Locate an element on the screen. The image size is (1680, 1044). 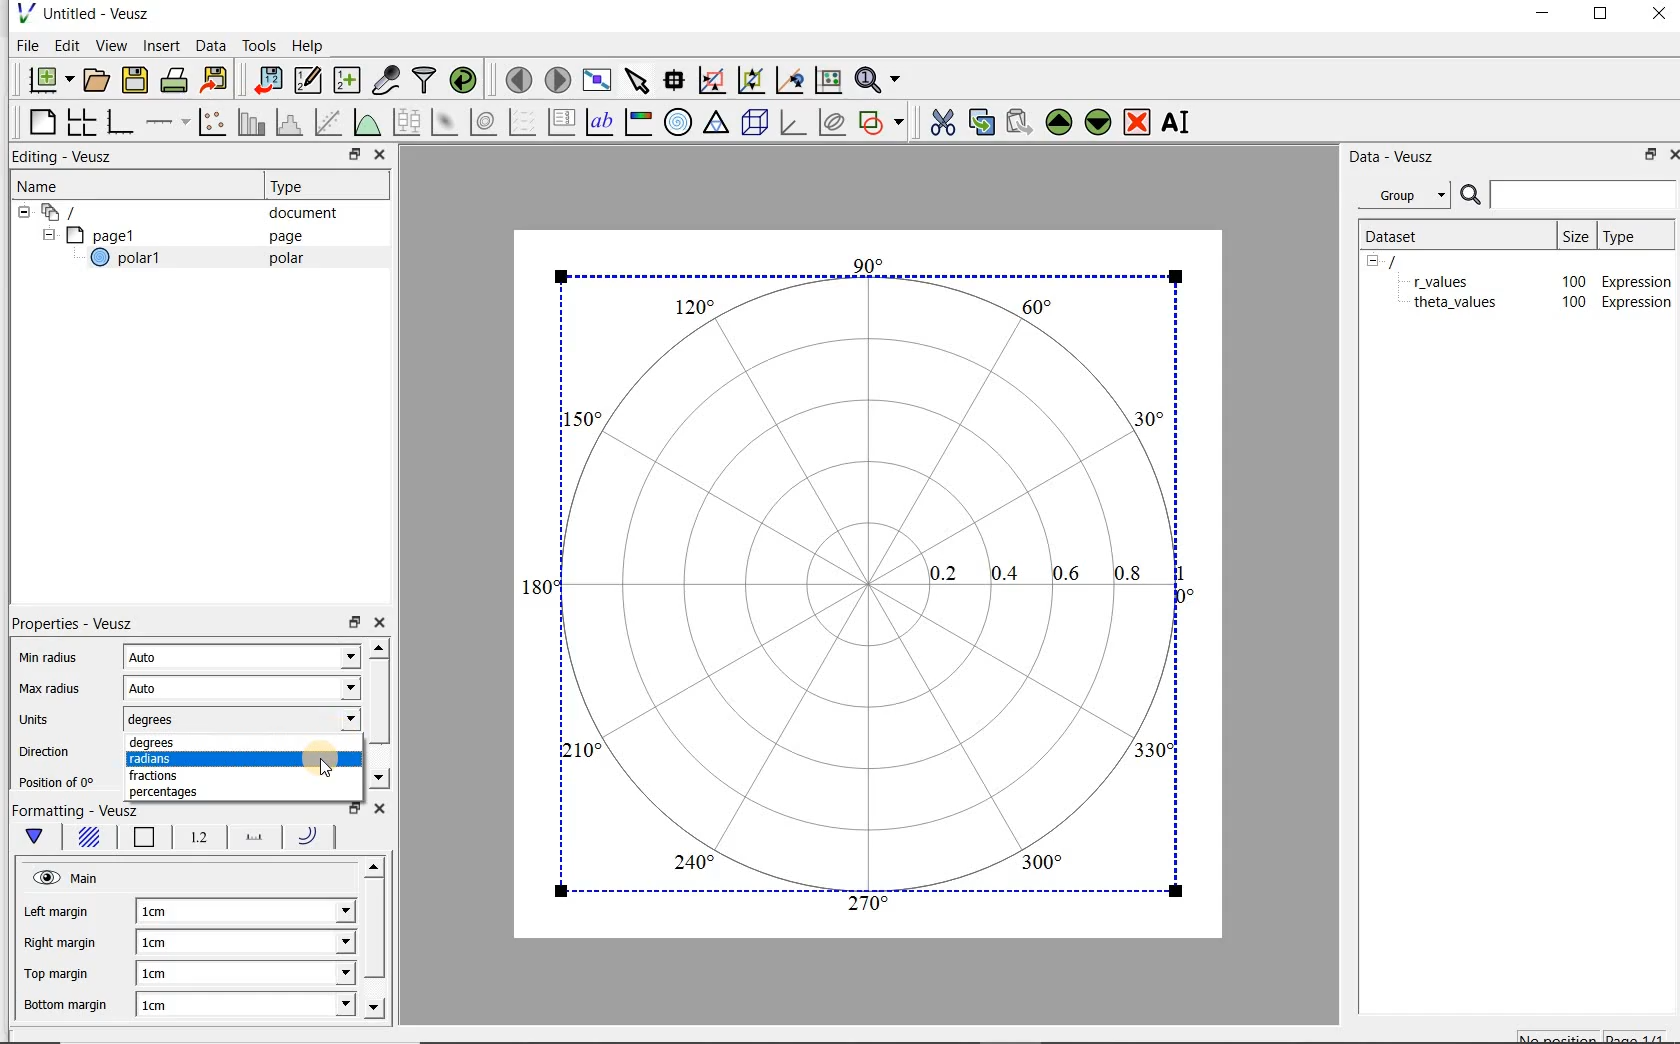
Document widget is located at coordinates (94, 212).